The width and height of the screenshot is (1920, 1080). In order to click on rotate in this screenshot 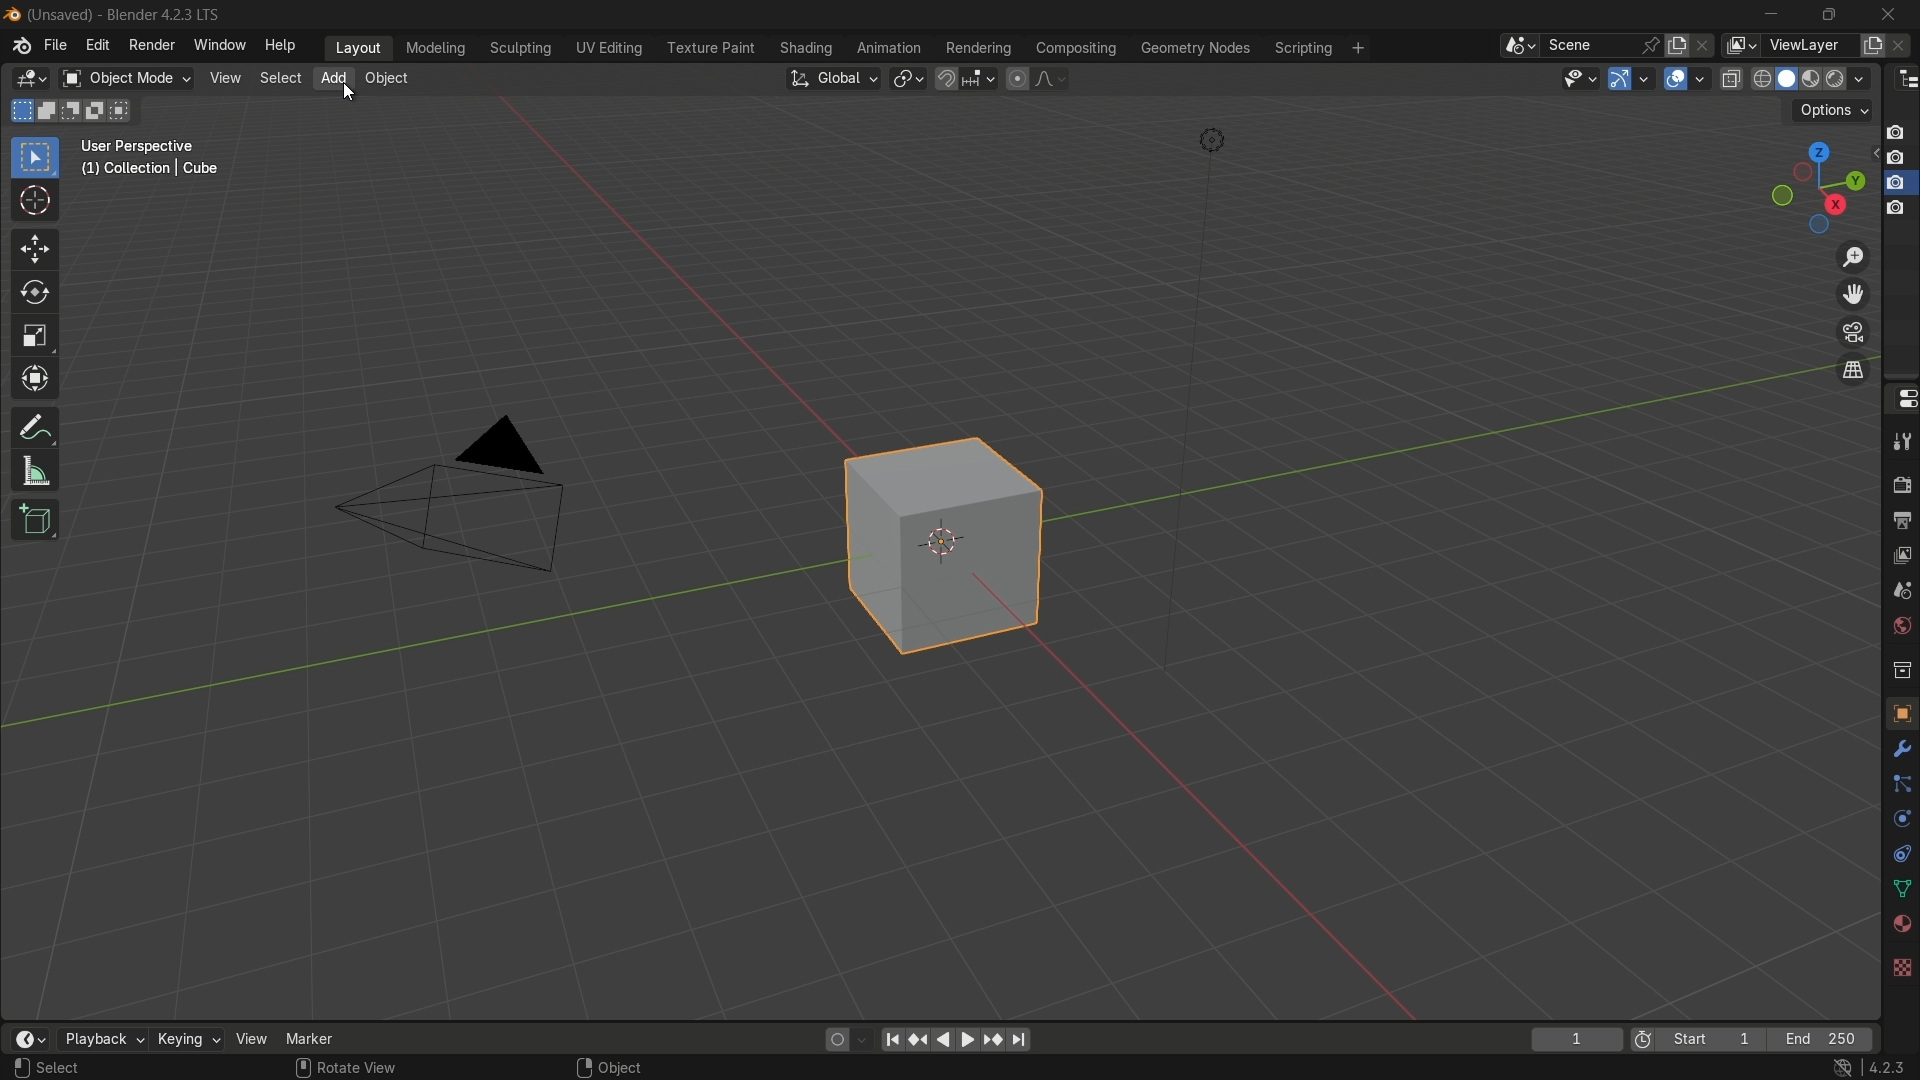, I will do `click(35, 294)`.